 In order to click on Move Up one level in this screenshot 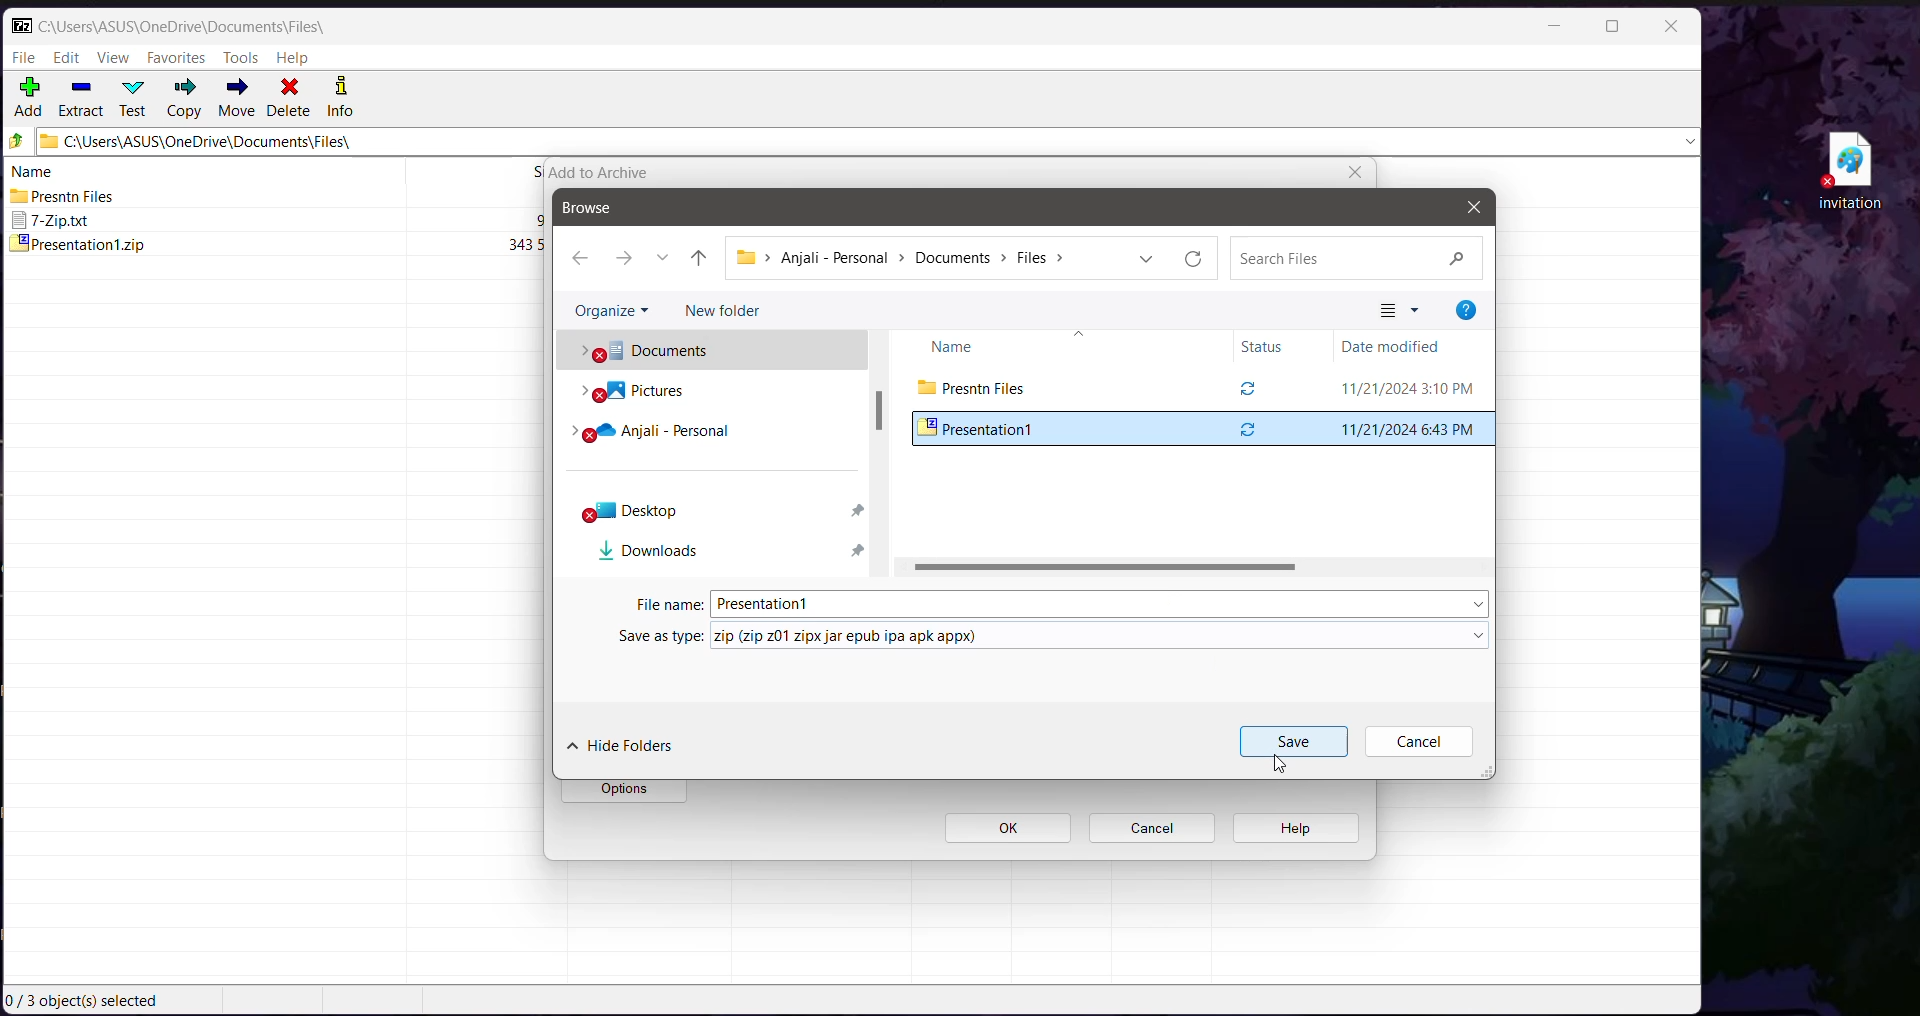, I will do `click(16, 141)`.